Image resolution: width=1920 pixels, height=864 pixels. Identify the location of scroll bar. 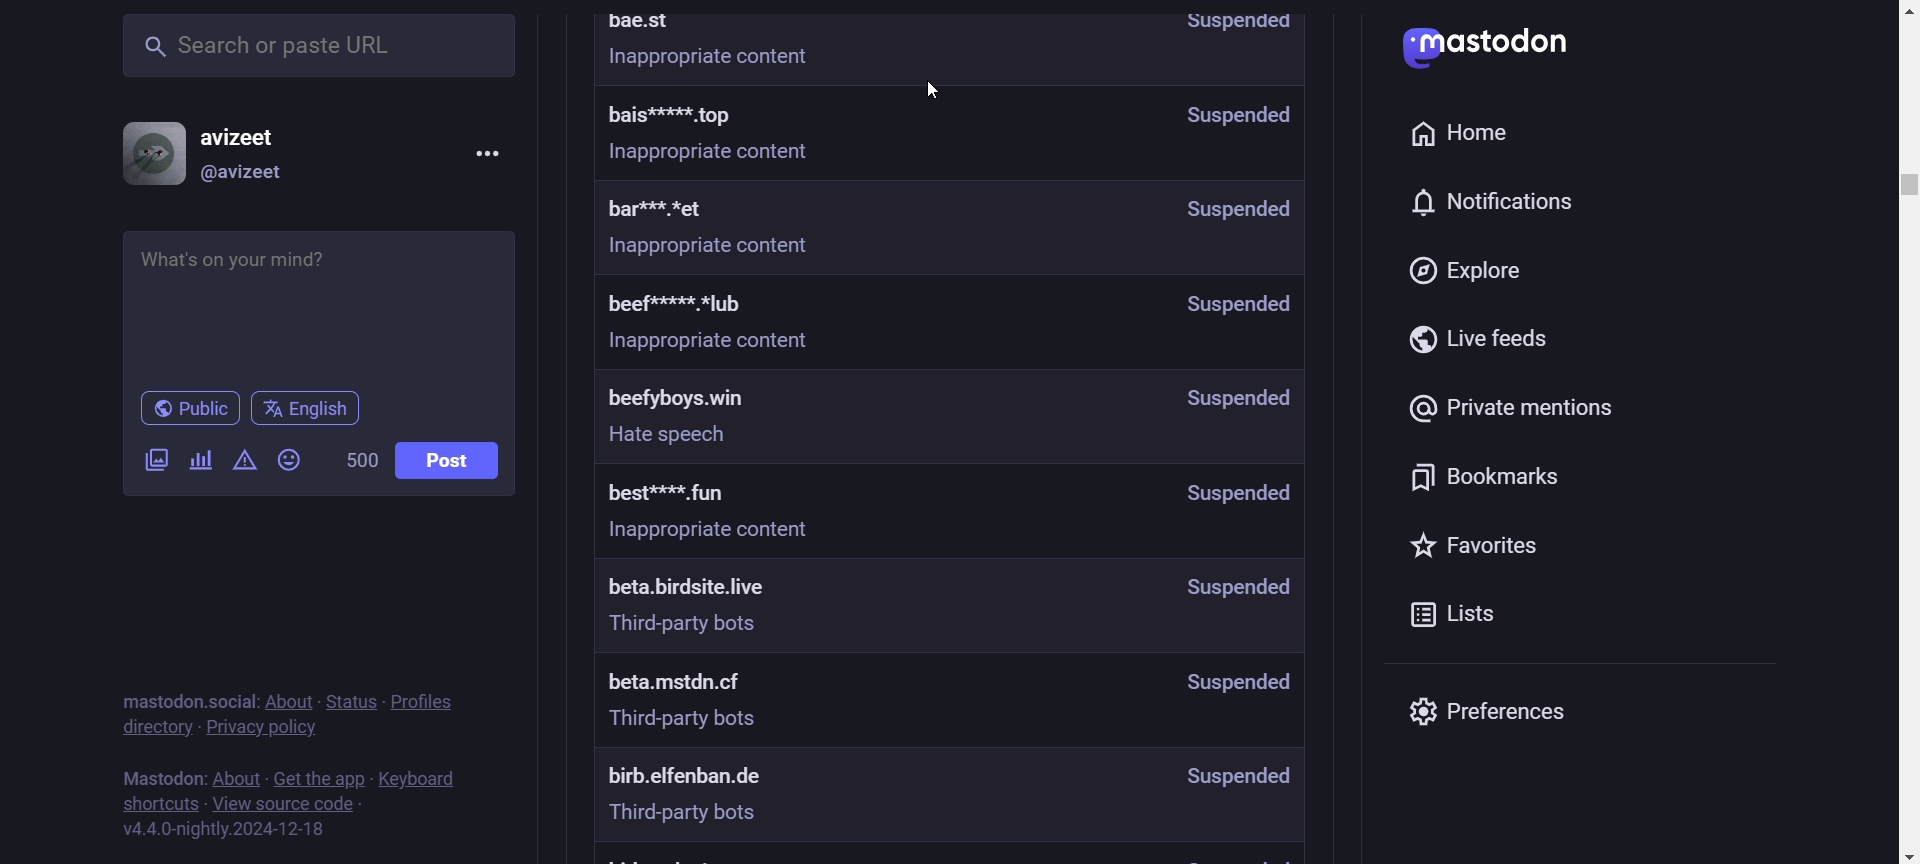
(1900, 213).